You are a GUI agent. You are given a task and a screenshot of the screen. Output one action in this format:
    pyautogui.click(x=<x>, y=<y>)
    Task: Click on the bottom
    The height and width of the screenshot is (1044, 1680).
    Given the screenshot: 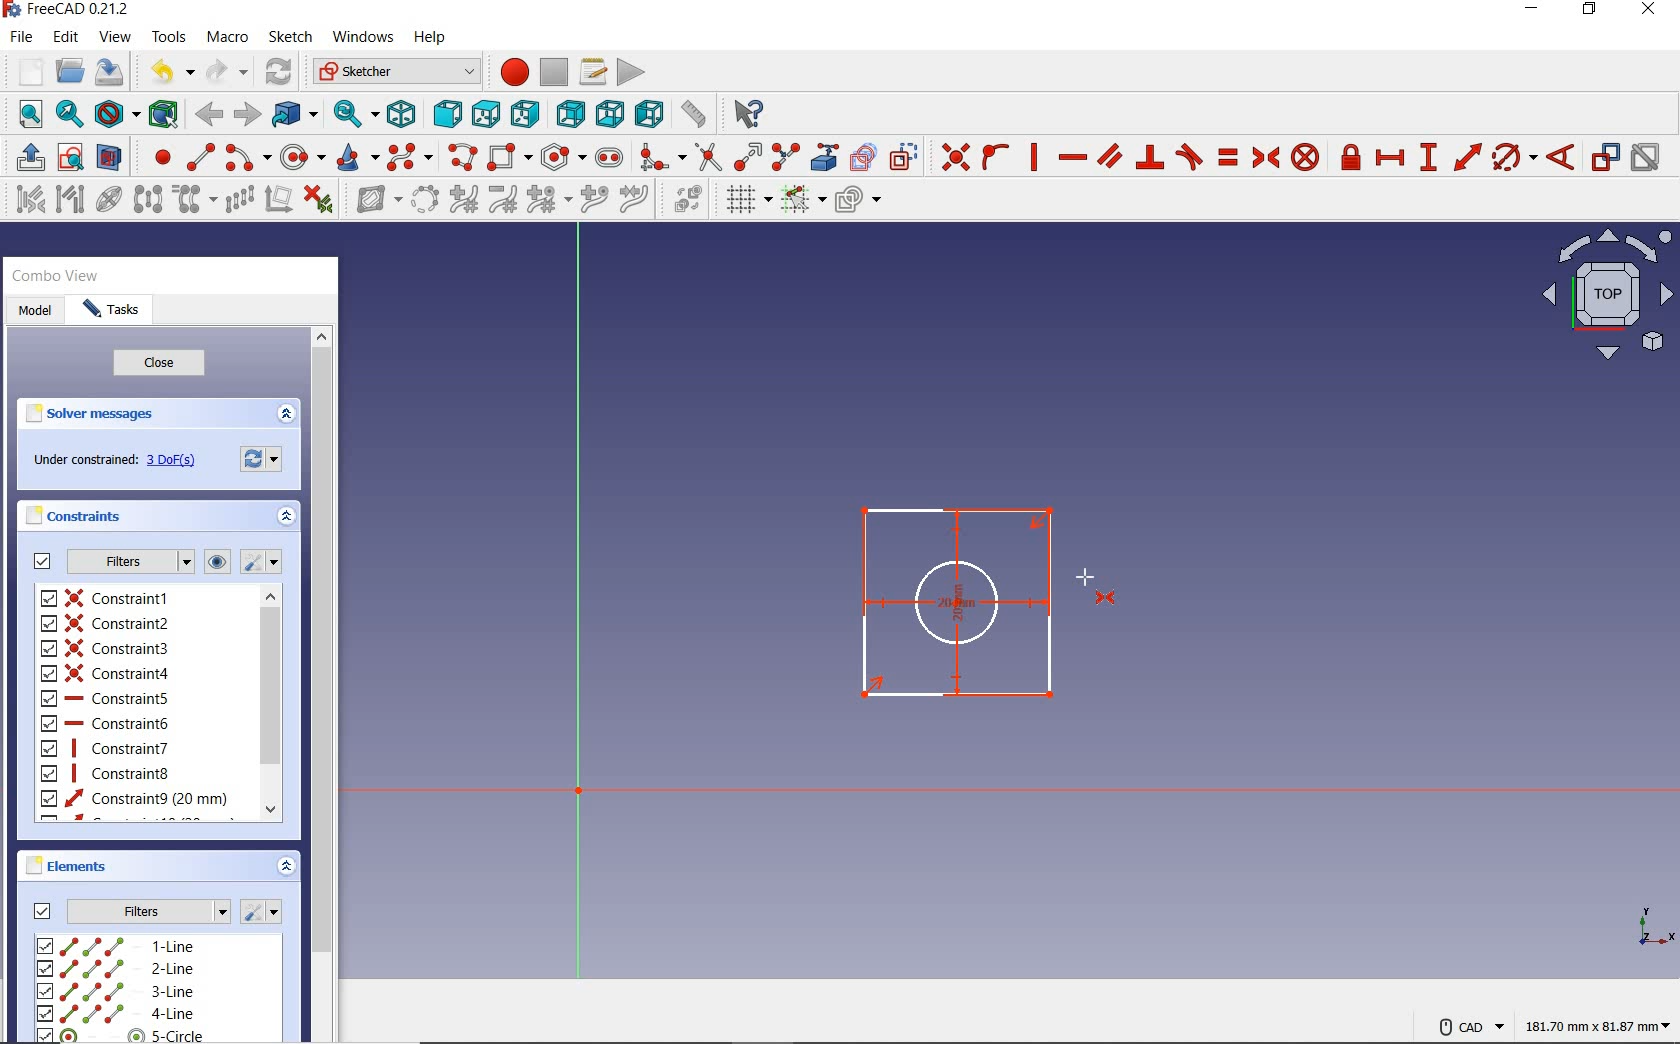 What is the action you would take?
    pyautogui.click(x=611, y=115)
    